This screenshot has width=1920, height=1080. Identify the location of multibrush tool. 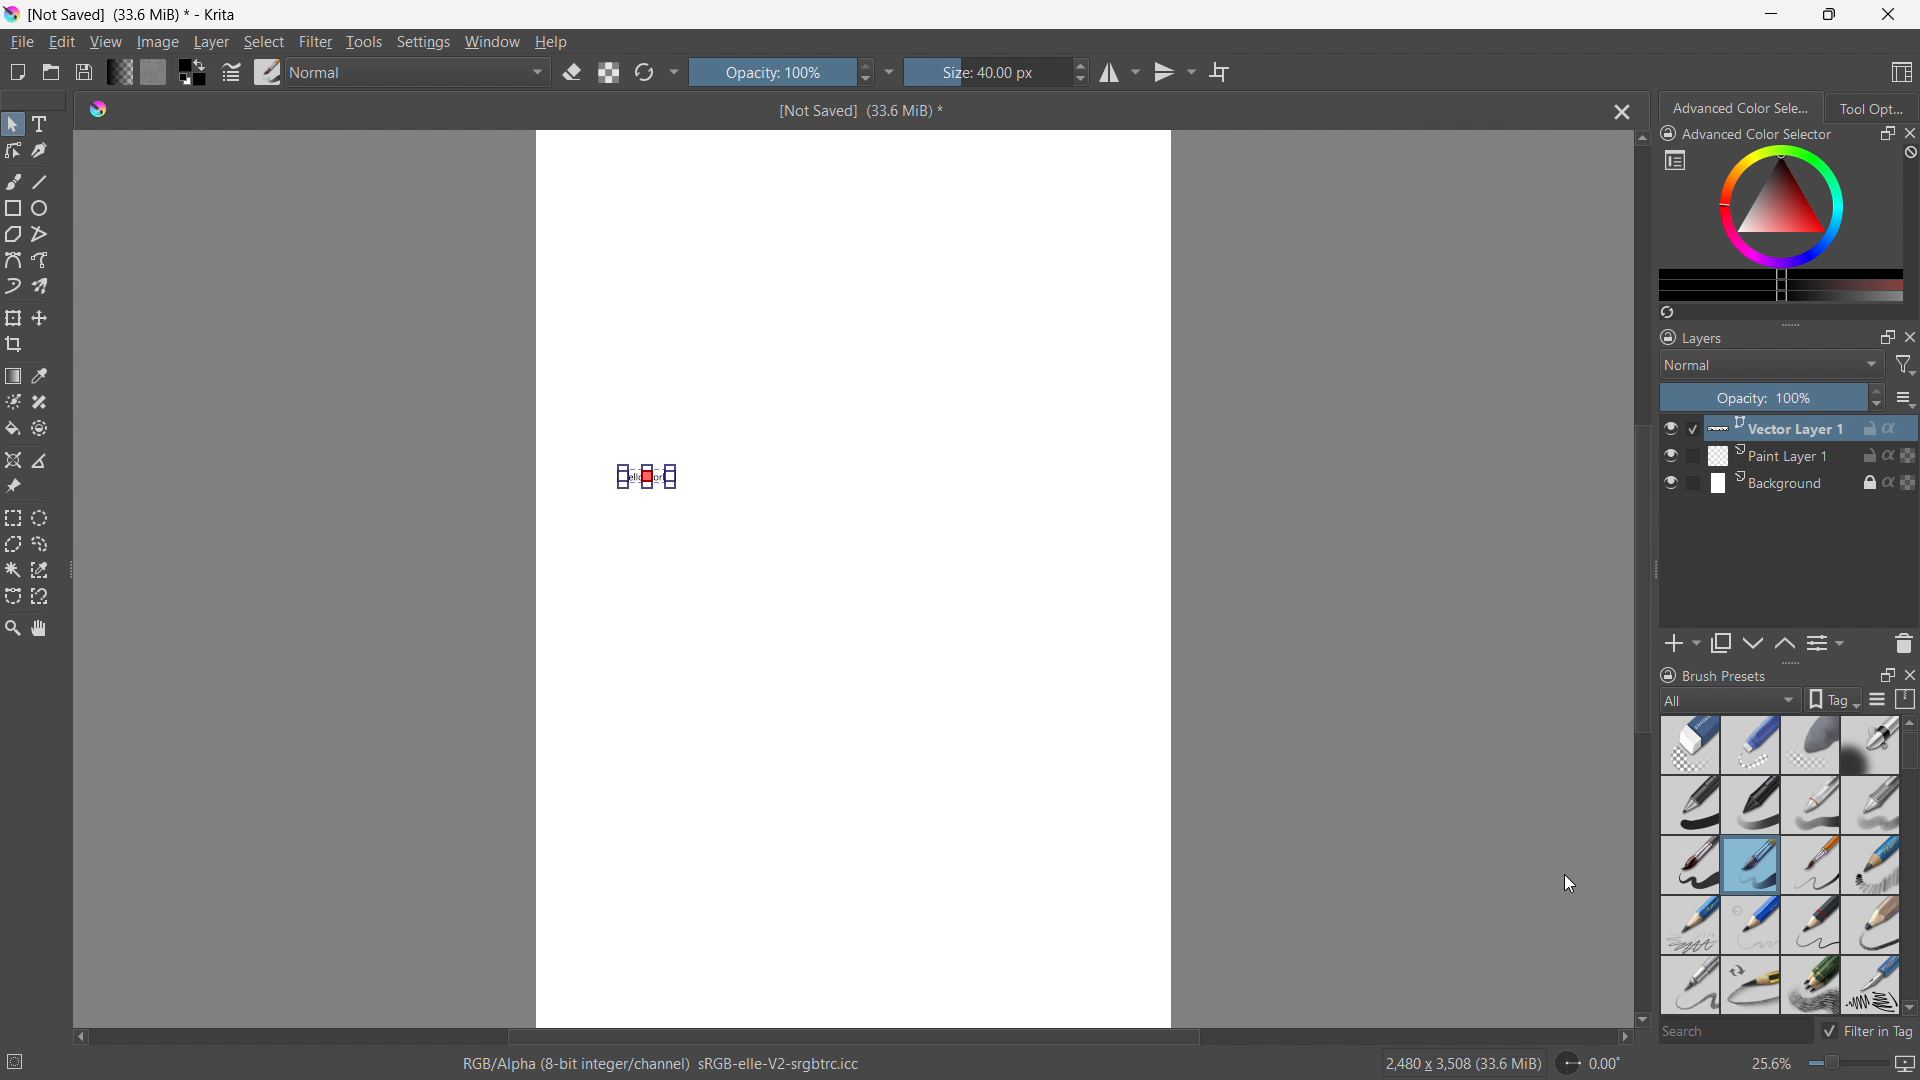
(40, 286).